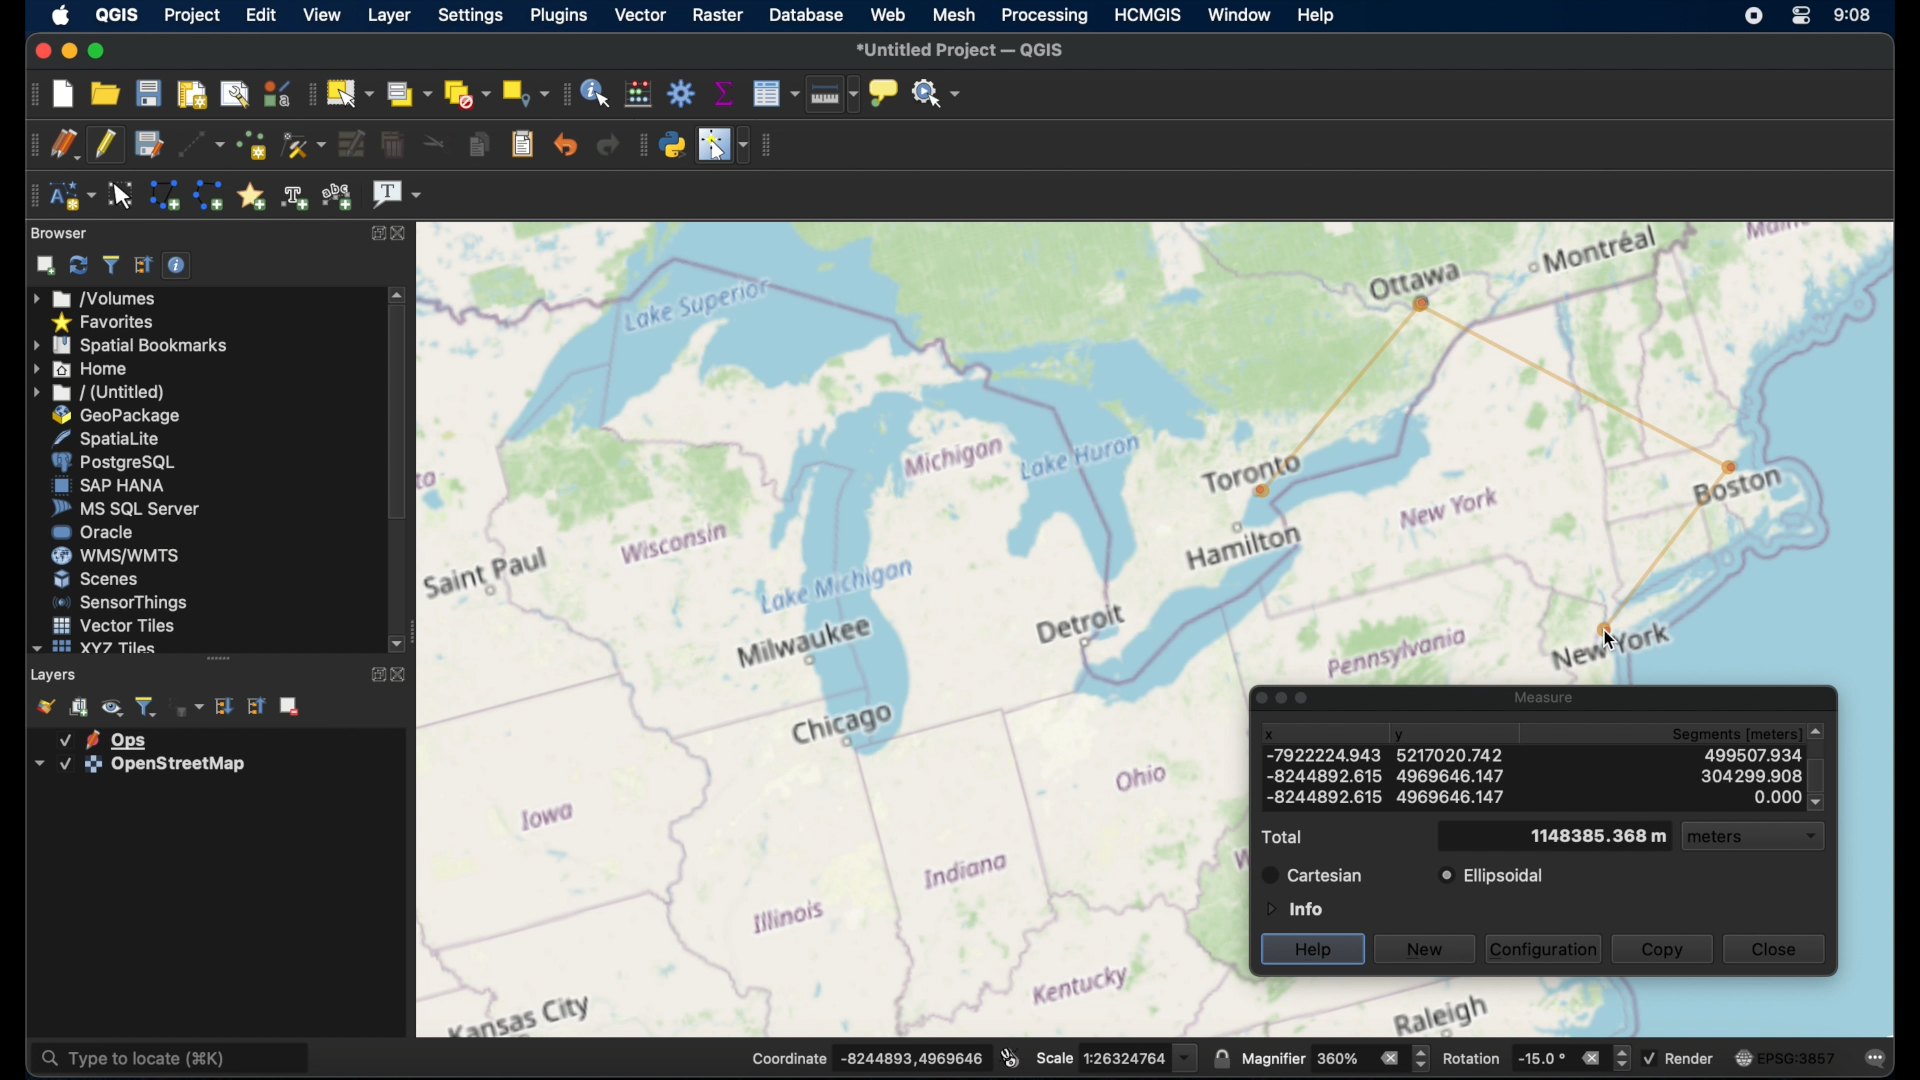 The height and width of the screenshot is (1080, 1920). What do you see at coordinates (147, 143) in the screenshot?
I see `save layer edits` at bounding box center [147, 143].